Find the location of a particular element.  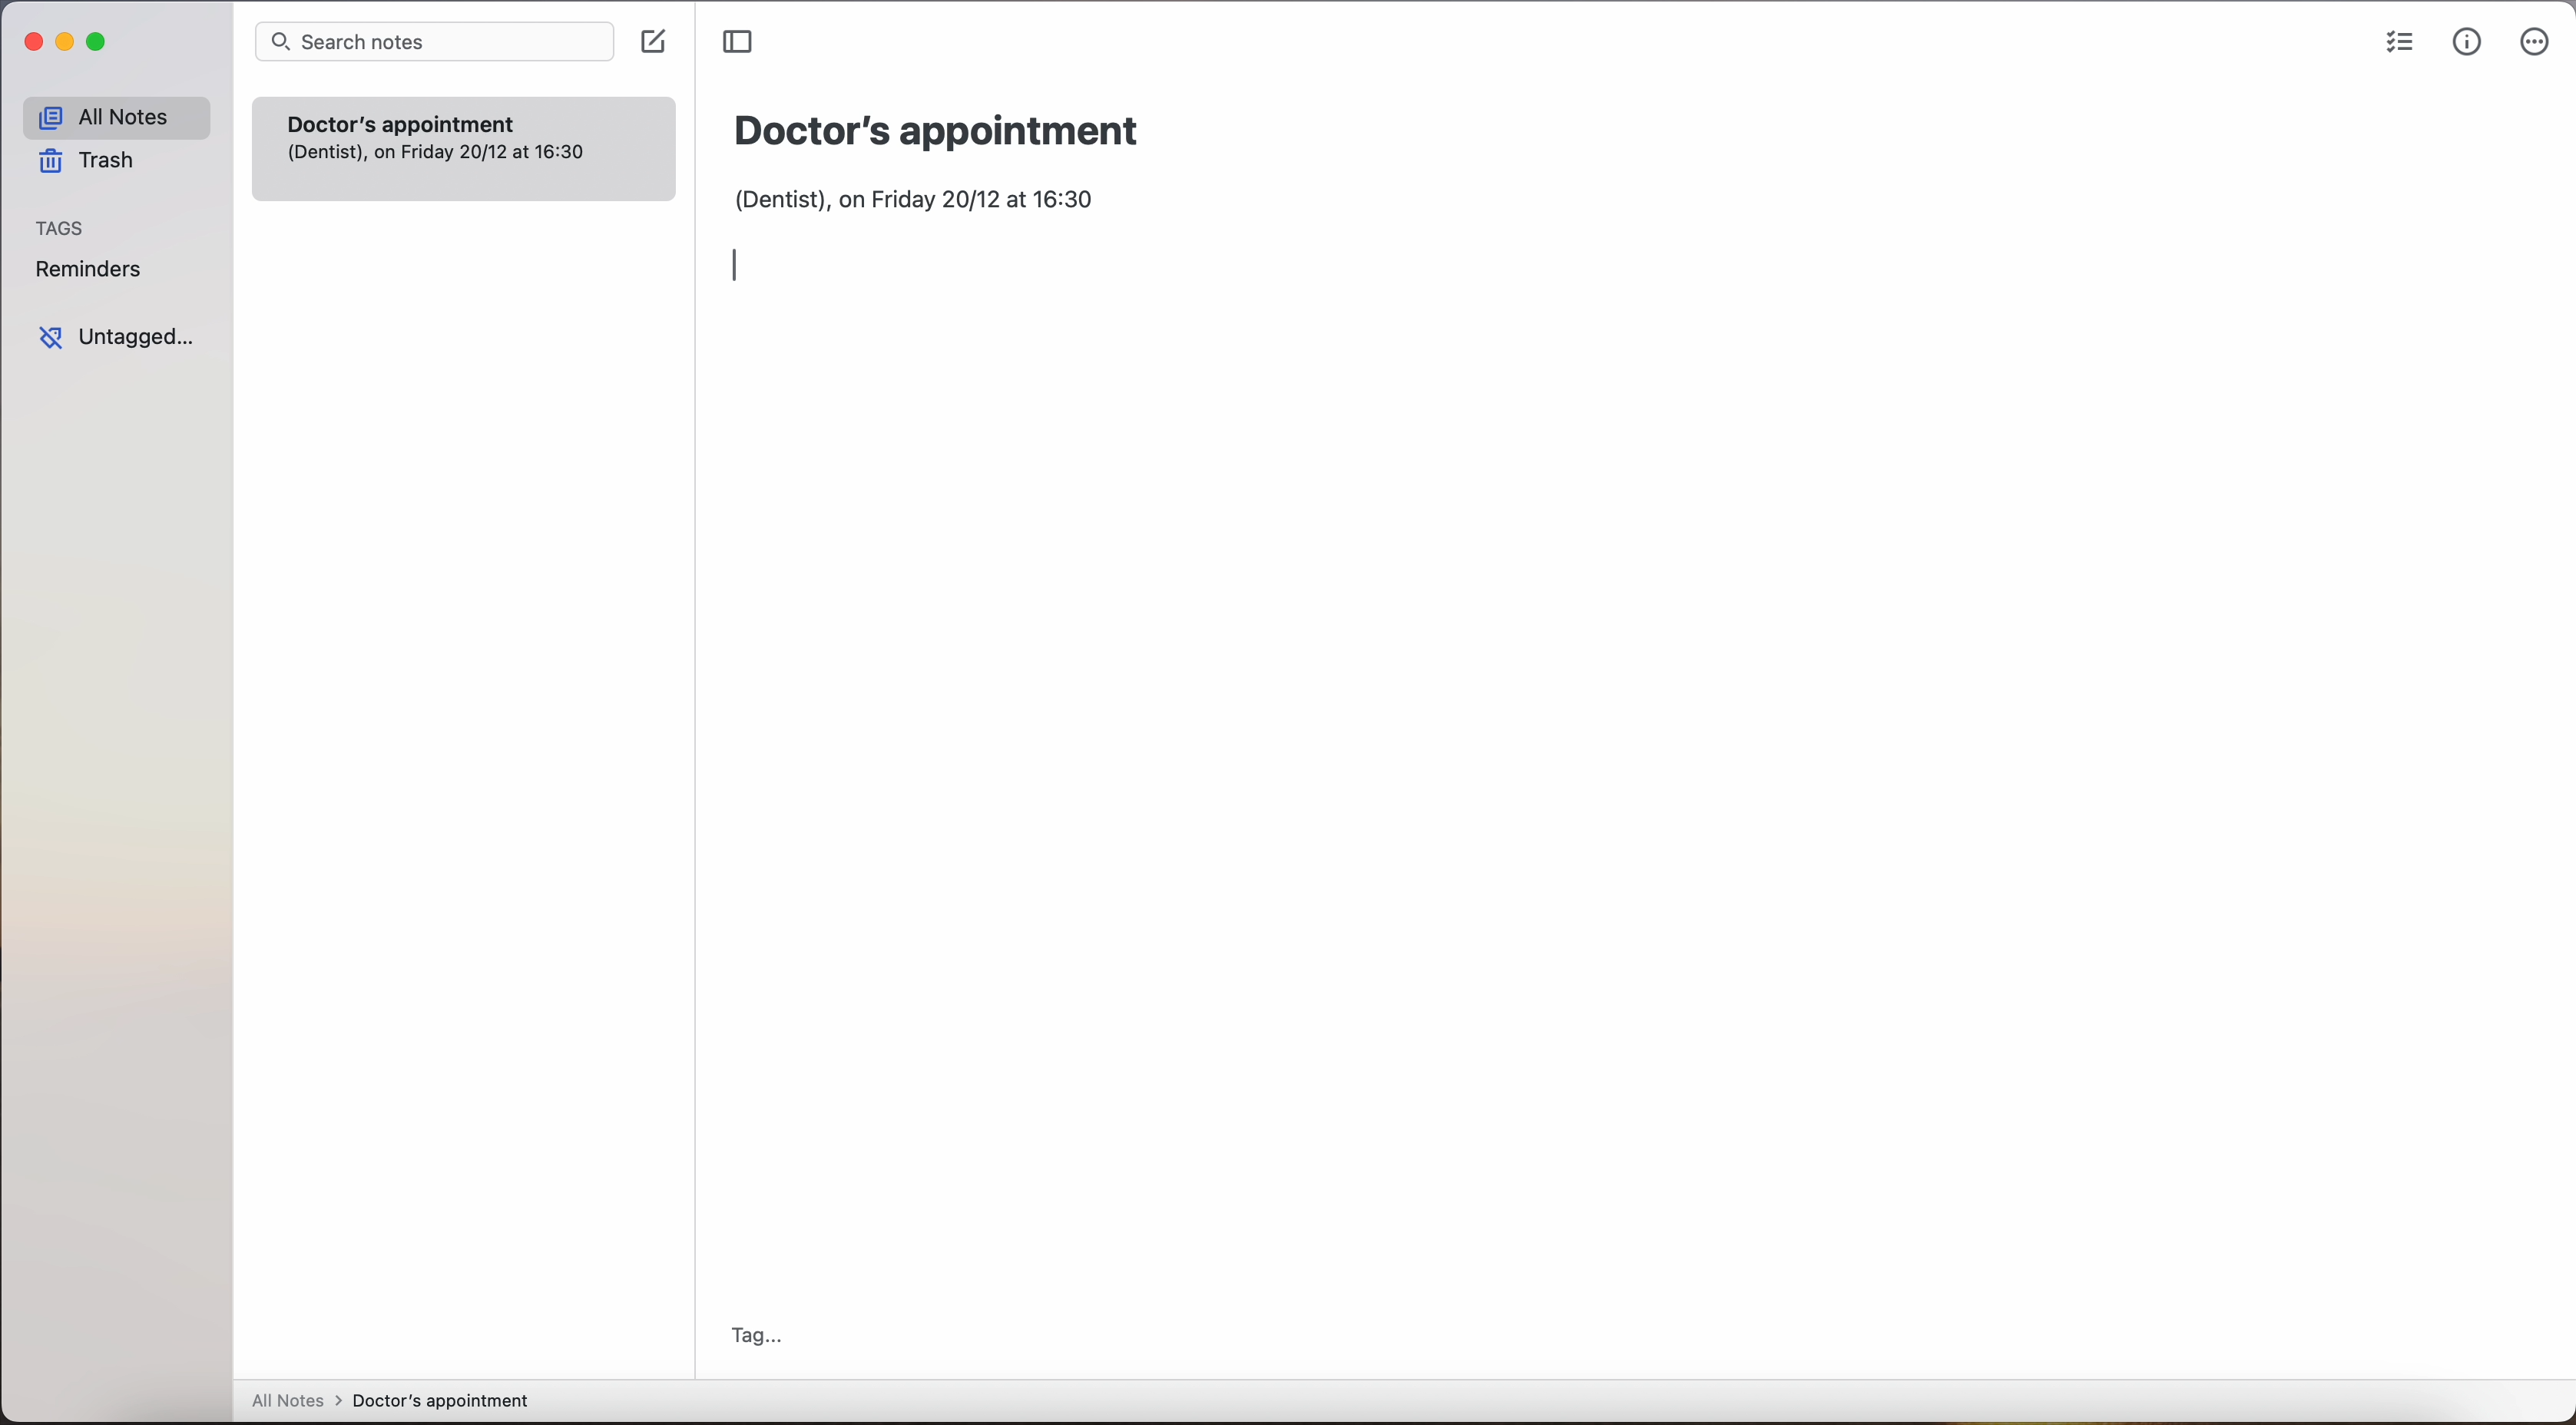

text cursor is located at coordinates (742, 264).